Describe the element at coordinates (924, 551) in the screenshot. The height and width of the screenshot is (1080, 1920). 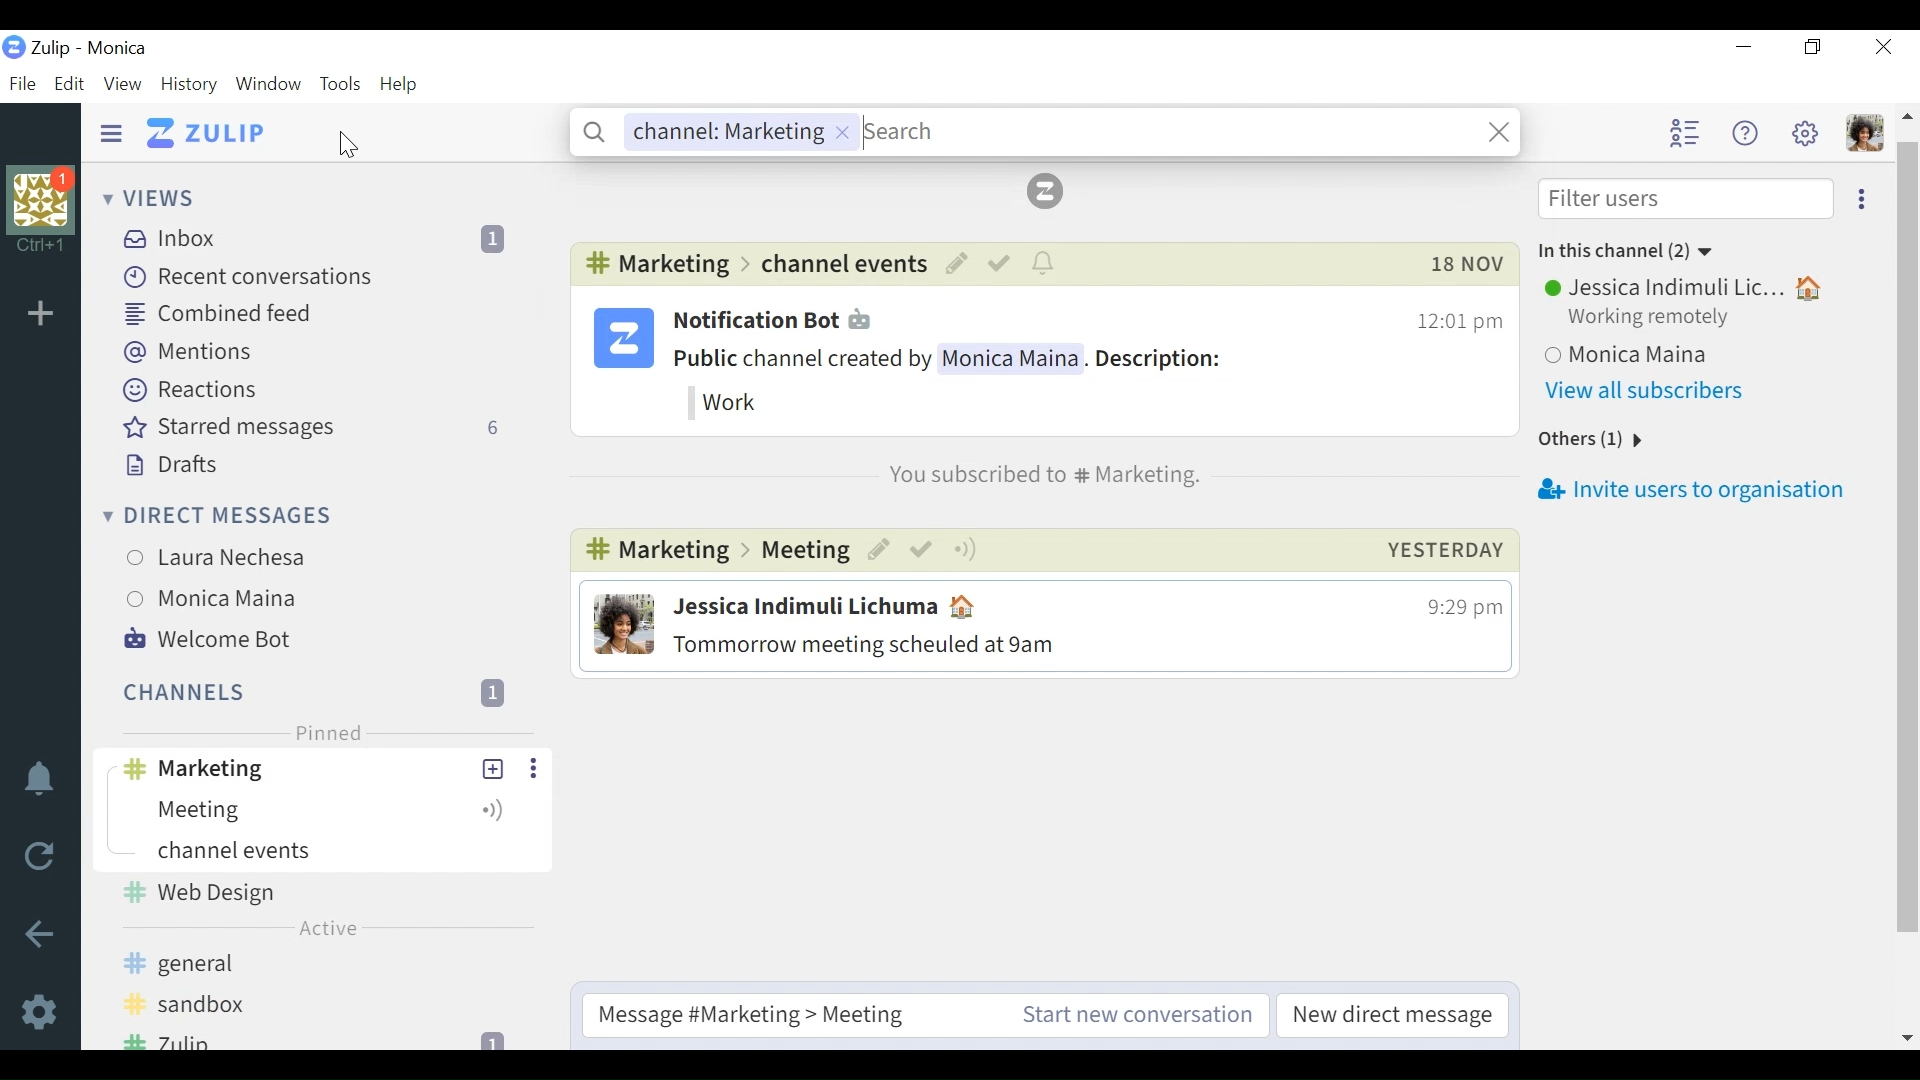
I see `mark as resolved` at that location.